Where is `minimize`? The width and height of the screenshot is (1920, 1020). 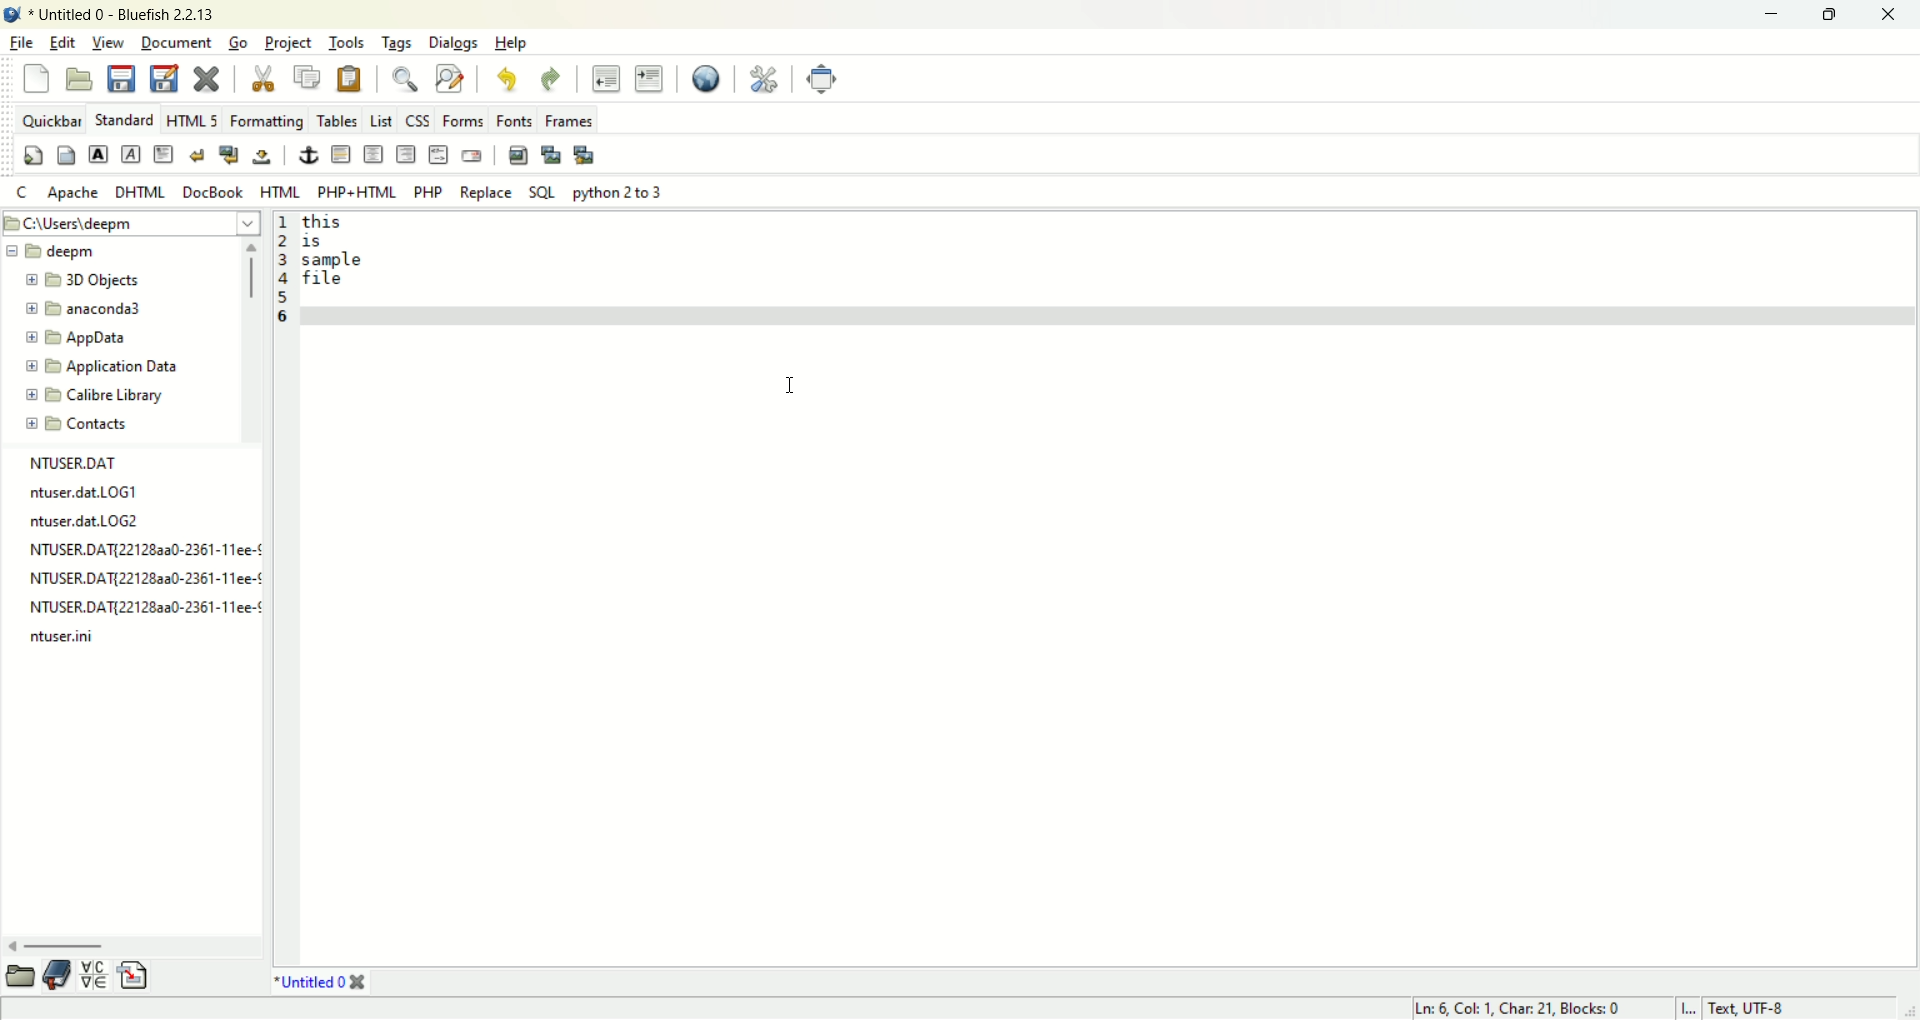 minimize is located at coordinates (1778, 15).